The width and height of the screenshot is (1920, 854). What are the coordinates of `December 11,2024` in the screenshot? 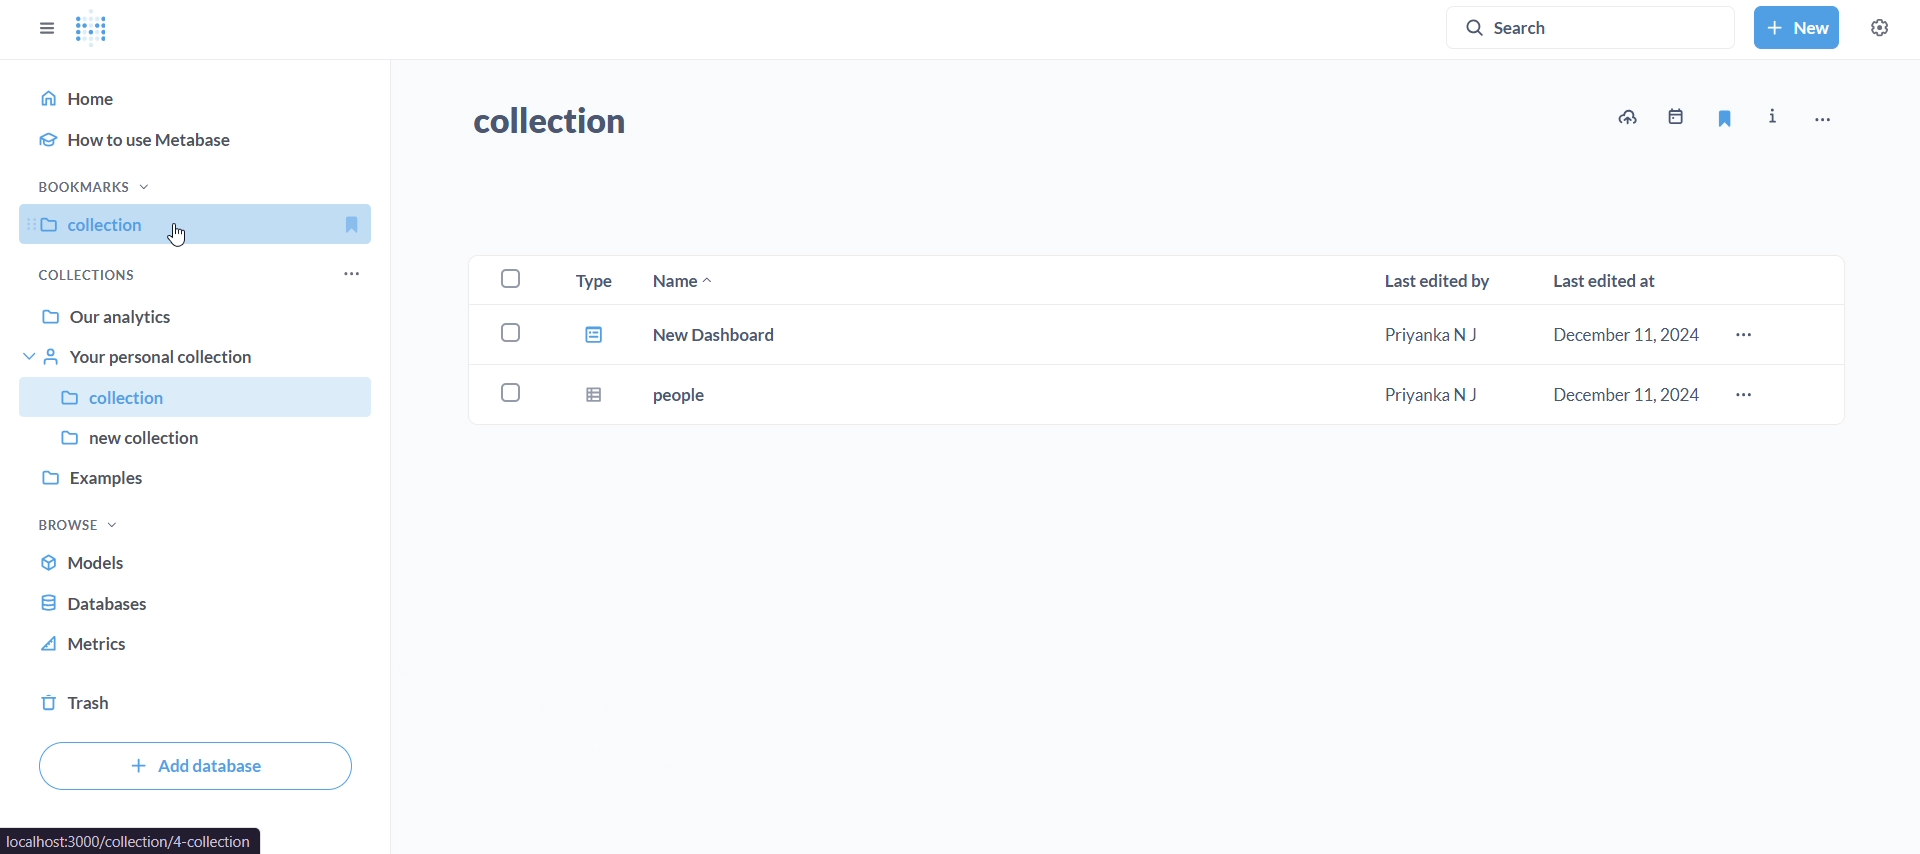 It's located at (1619, 394).